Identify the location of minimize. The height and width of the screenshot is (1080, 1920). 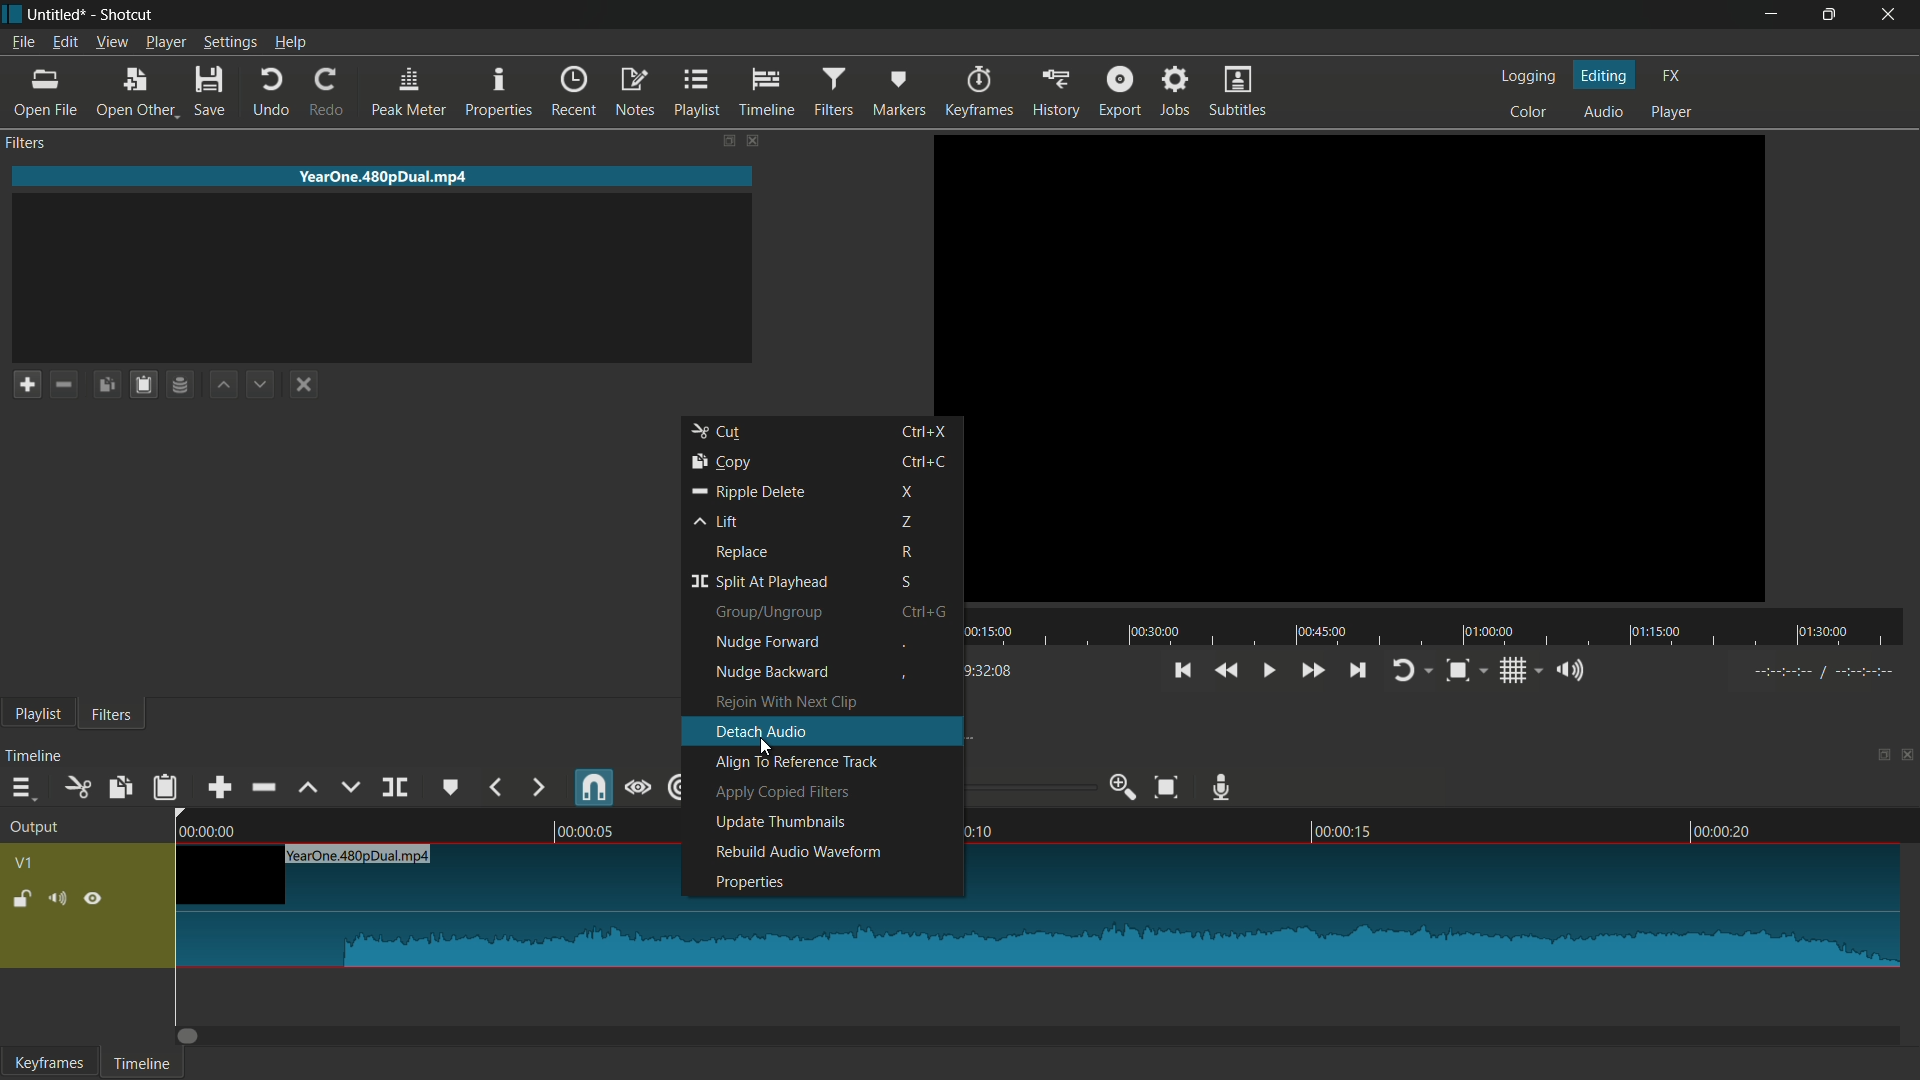
(1772, 15).